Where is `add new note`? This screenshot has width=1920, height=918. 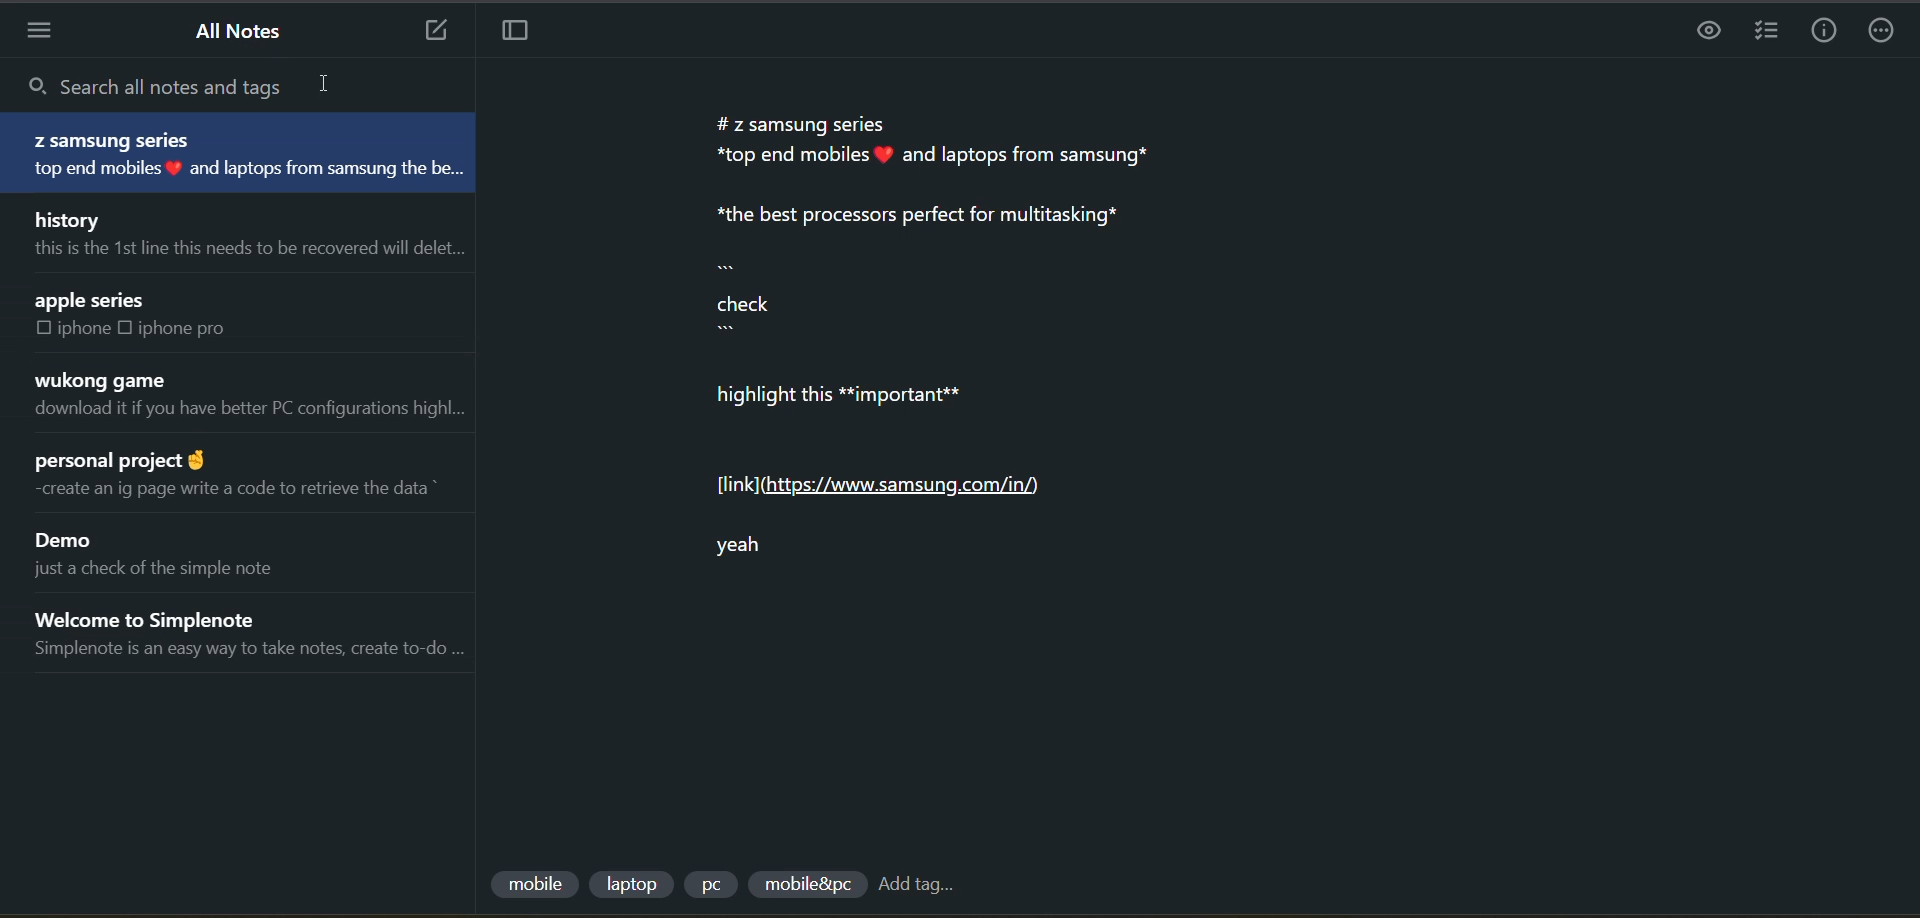
add new note is located at coordinates (430, 32).